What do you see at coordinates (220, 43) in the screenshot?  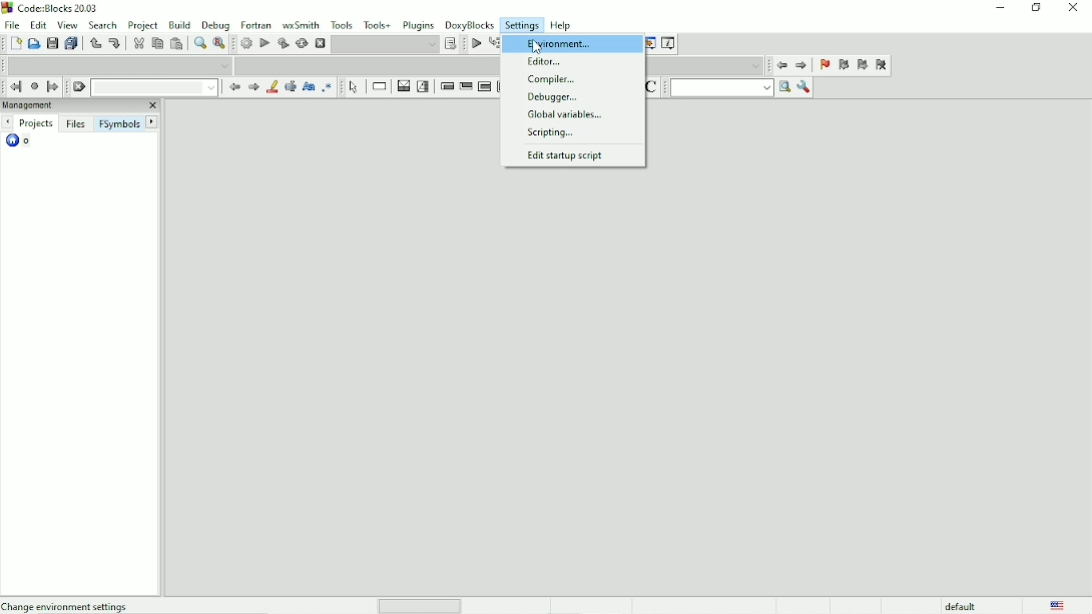 I see `Replace` at bounding box center [220, 43].